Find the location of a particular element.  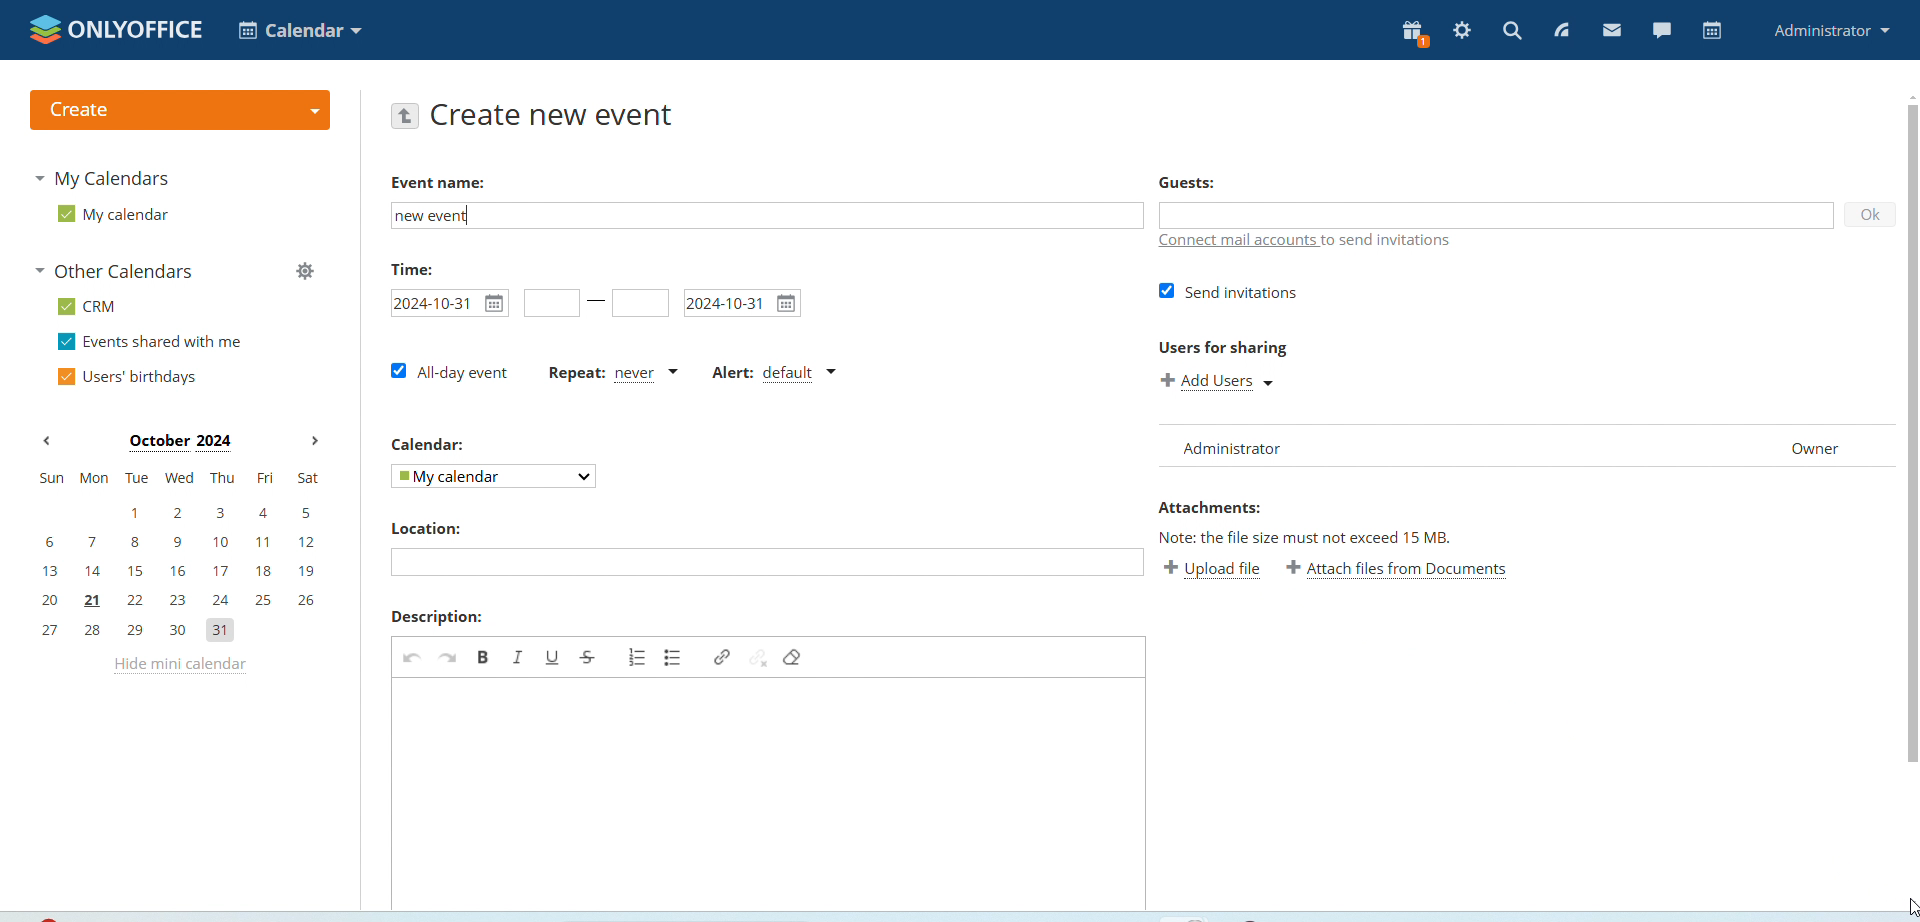

mail is located at coordinates (1613, 30).